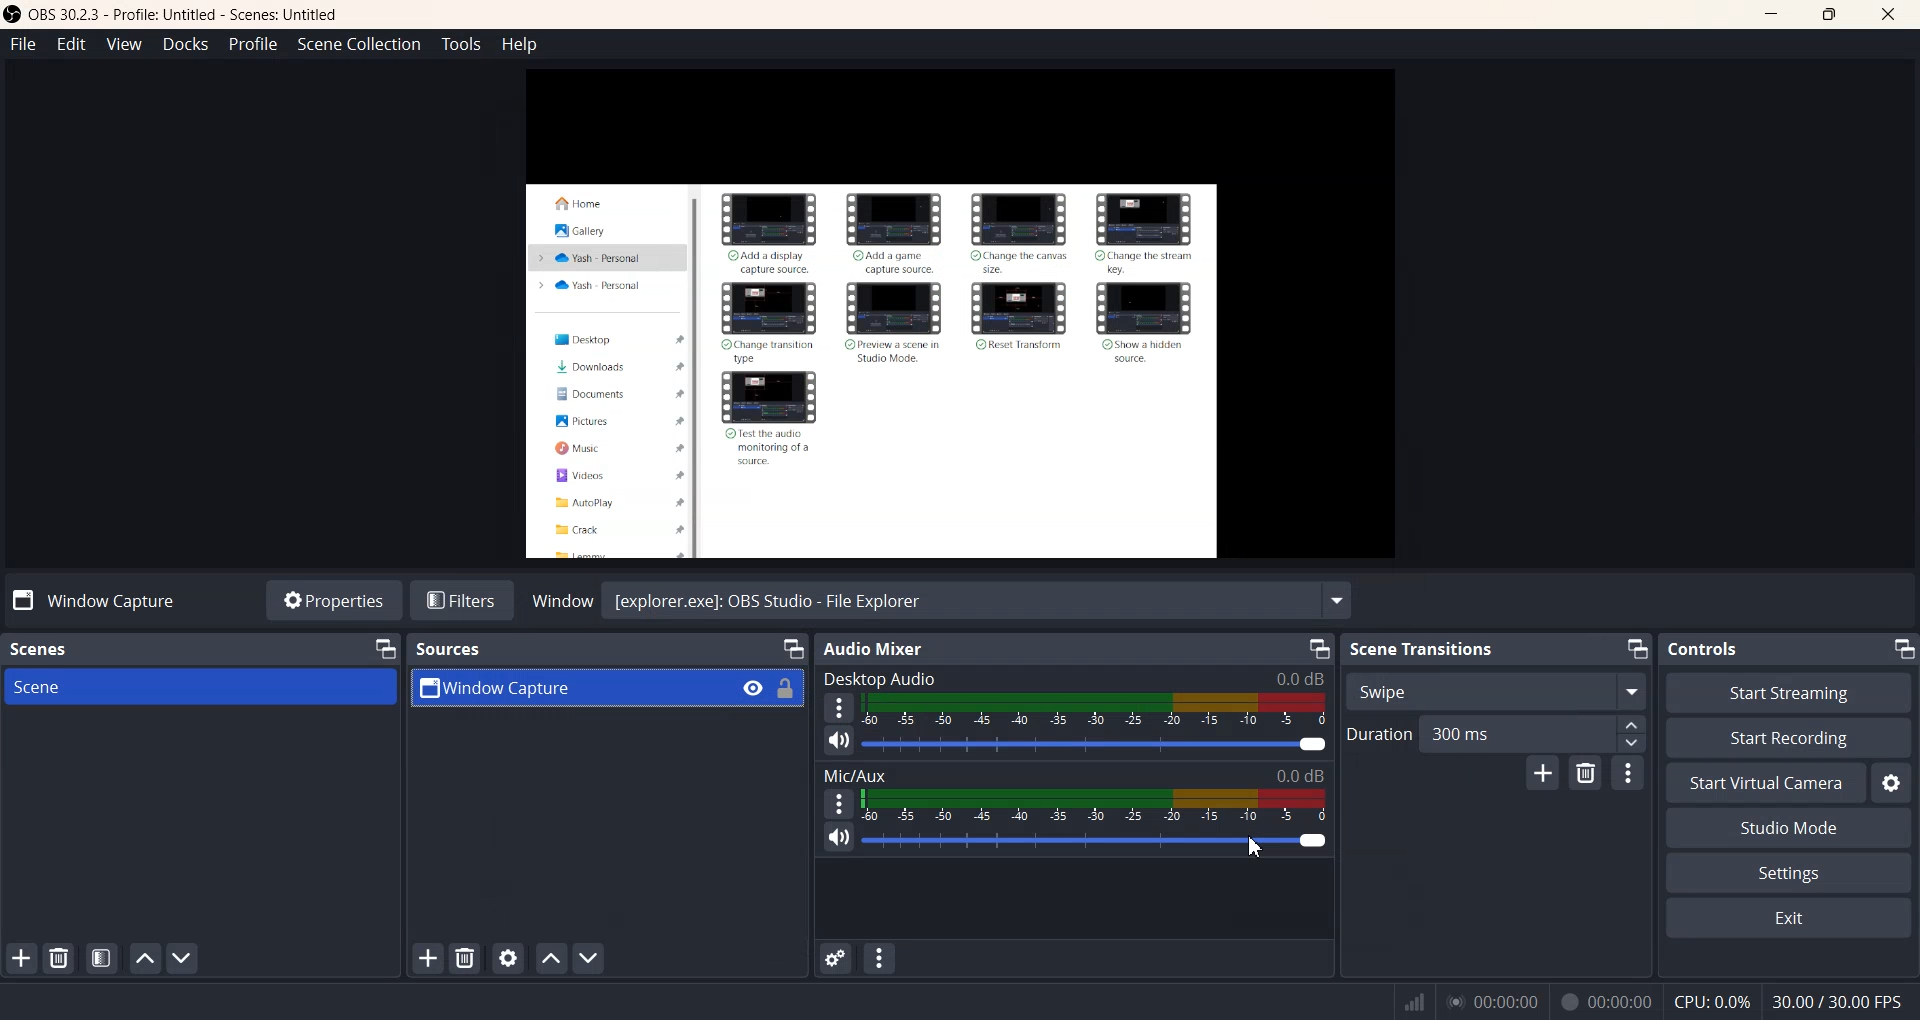 This screenshot has width=1920, height=1020. What do you see at coordinates (1095, 840) in the screenshot?
I see `Volume Adjuster` at bounding box center [1095, 840].